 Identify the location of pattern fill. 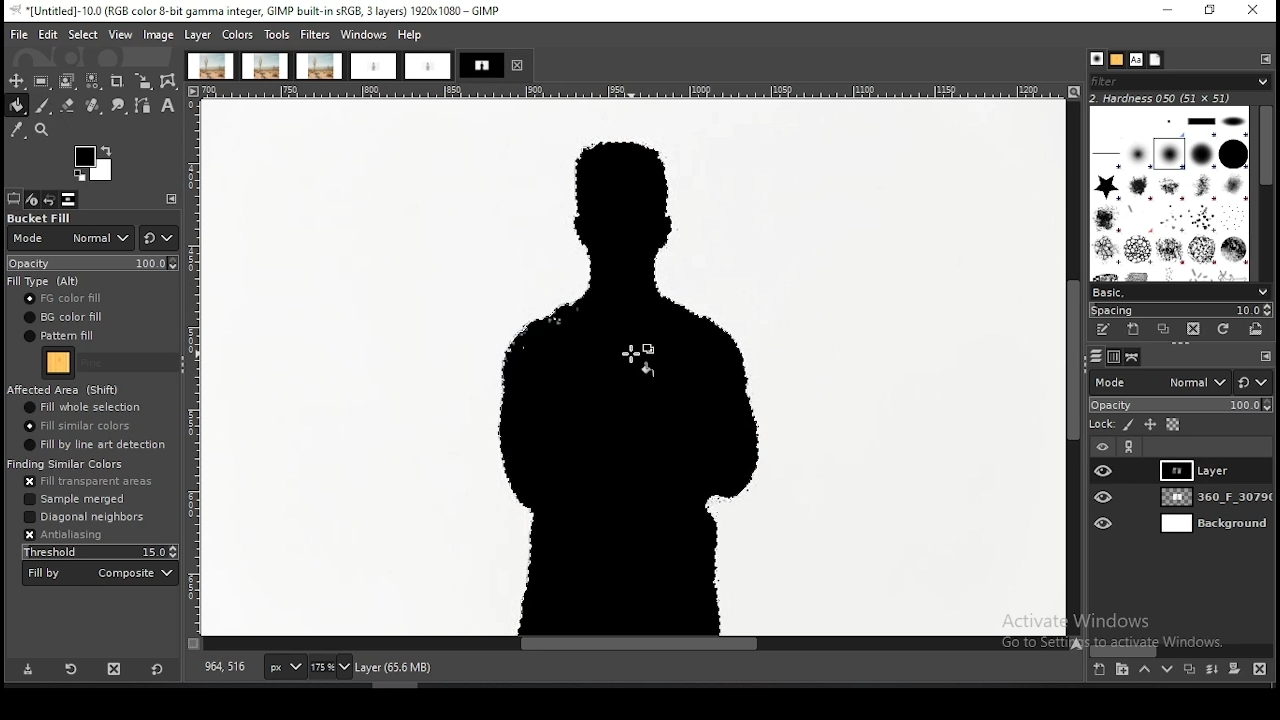
(58, 336).